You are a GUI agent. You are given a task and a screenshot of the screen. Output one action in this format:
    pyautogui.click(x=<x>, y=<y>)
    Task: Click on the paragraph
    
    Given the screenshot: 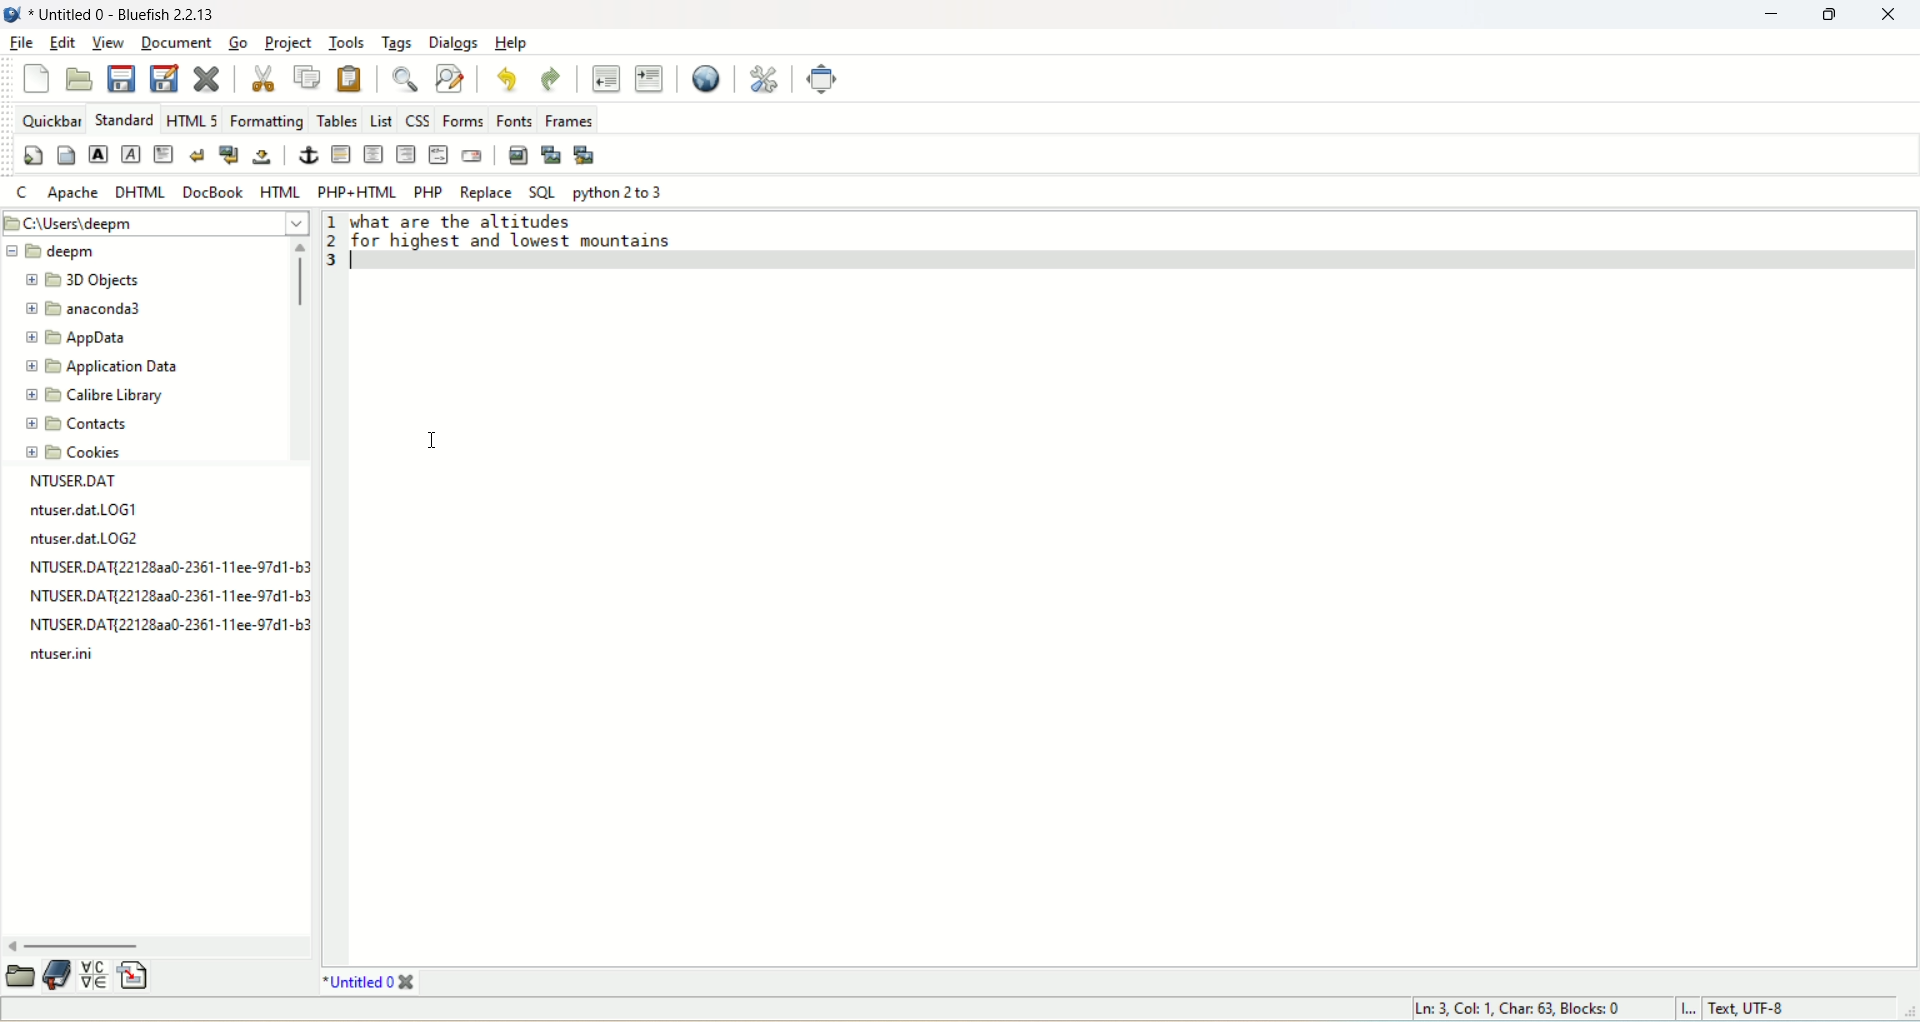 What is the action you would take?
    pyautogui.click(x=163, y=153)
    